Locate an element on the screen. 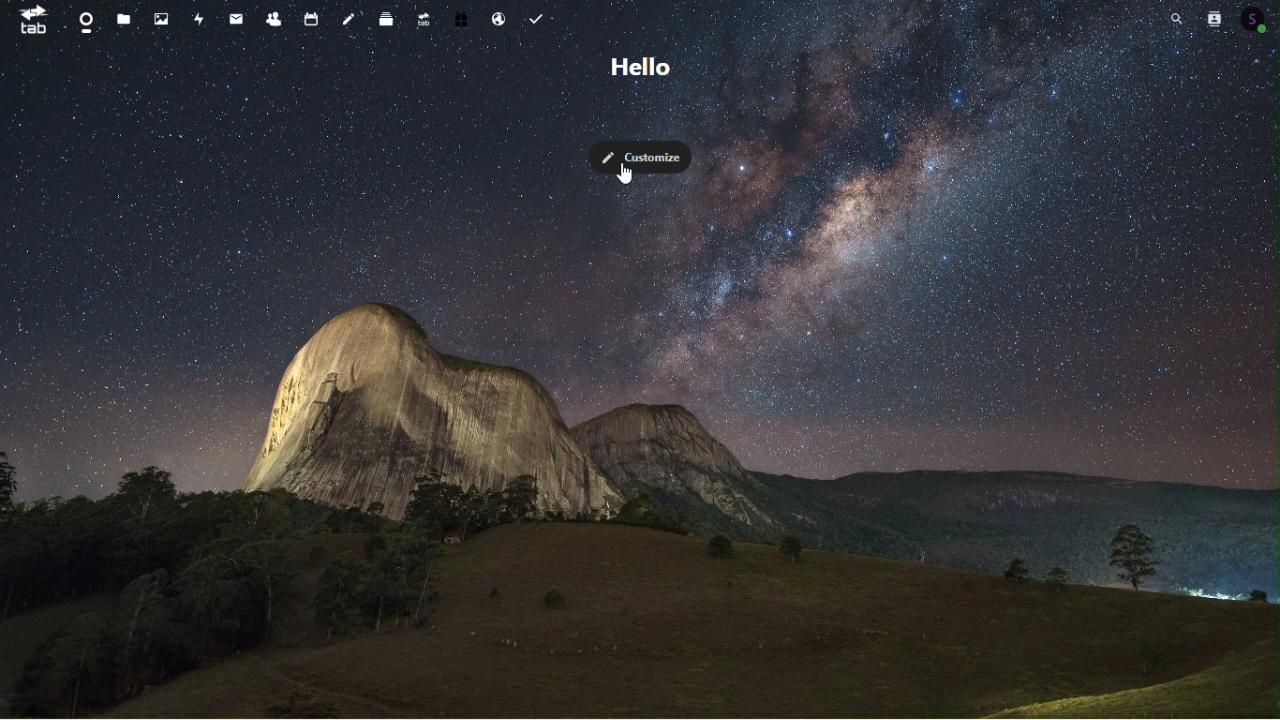 This screenshot has height=720, width=1280. Photos is located at coordinates (160, 19).